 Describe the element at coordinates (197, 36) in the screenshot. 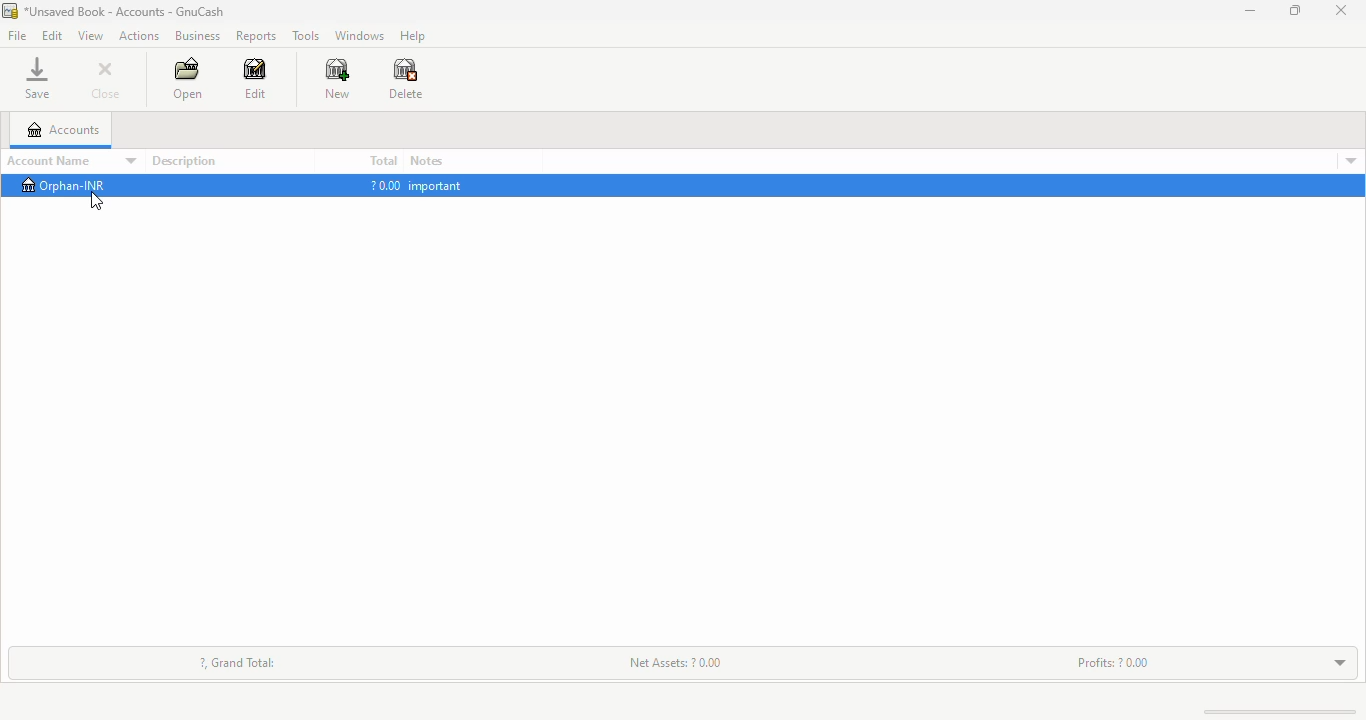

I see `business` at that location.